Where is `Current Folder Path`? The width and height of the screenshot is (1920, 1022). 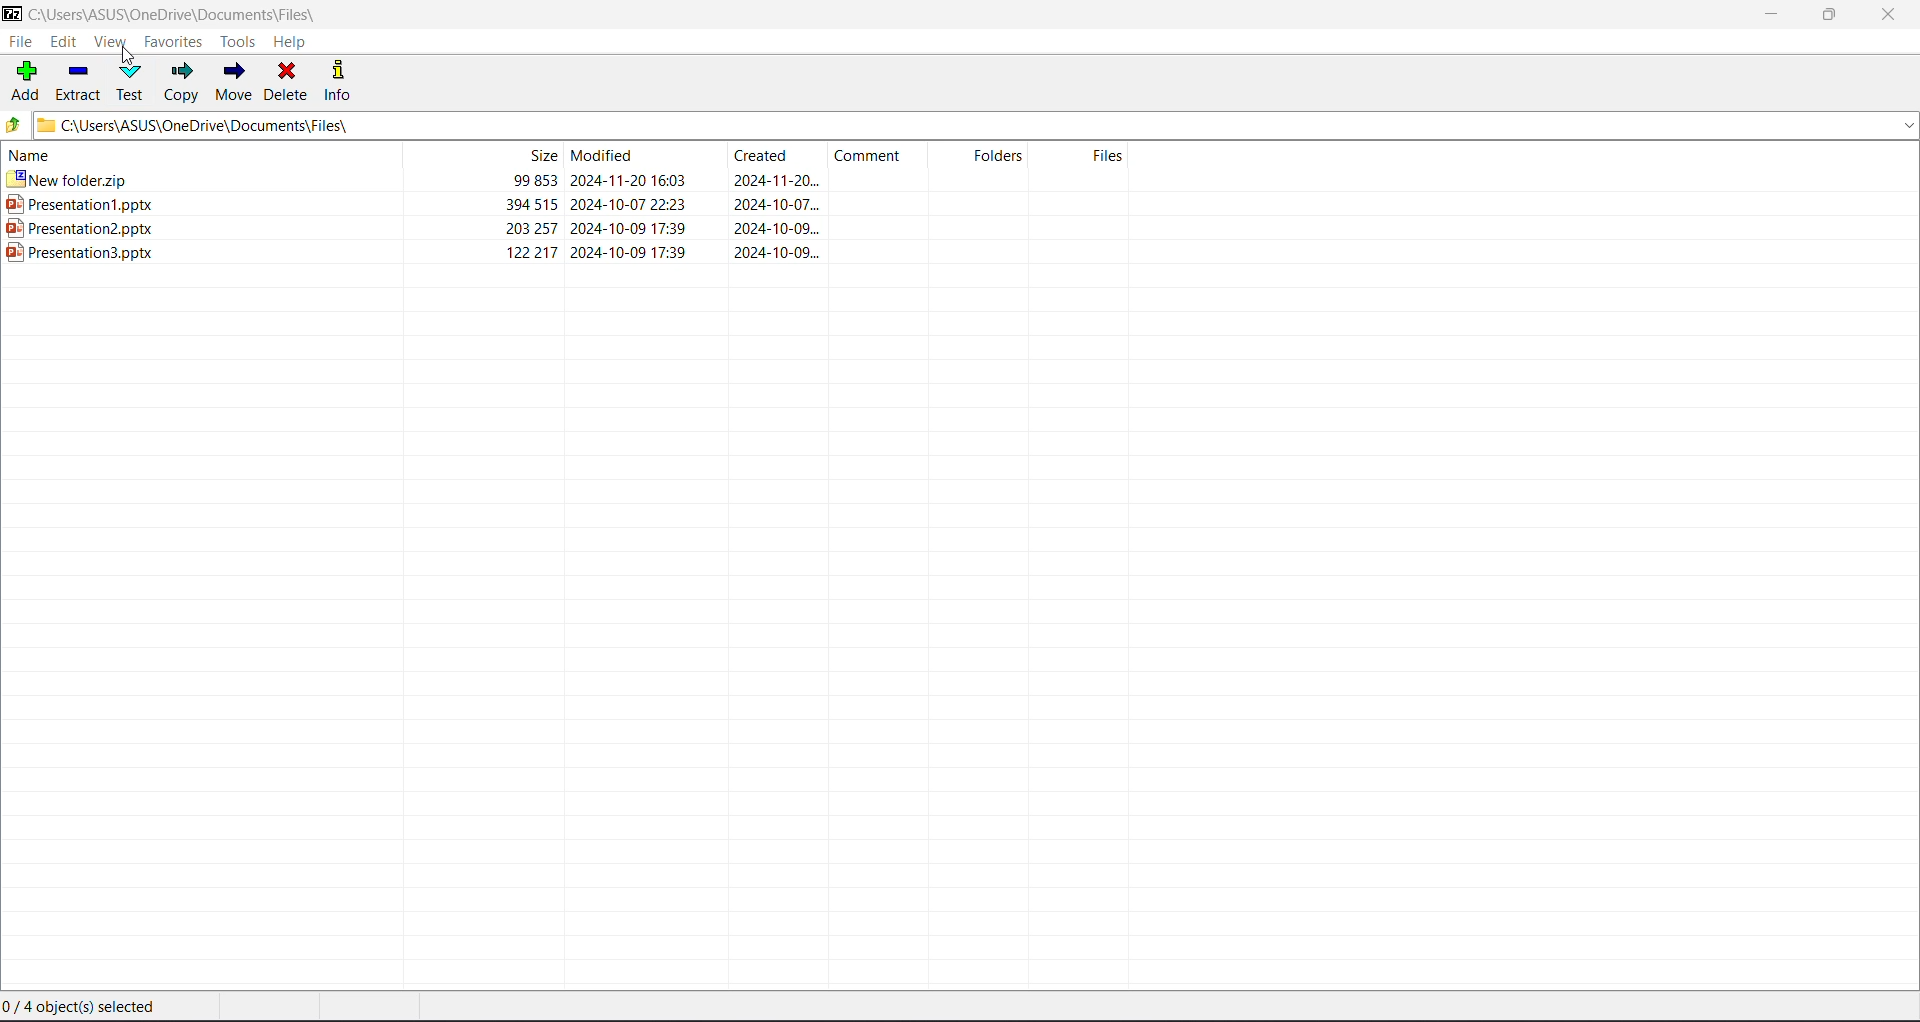 Current Folder Path is located at coordinates (178, 12).